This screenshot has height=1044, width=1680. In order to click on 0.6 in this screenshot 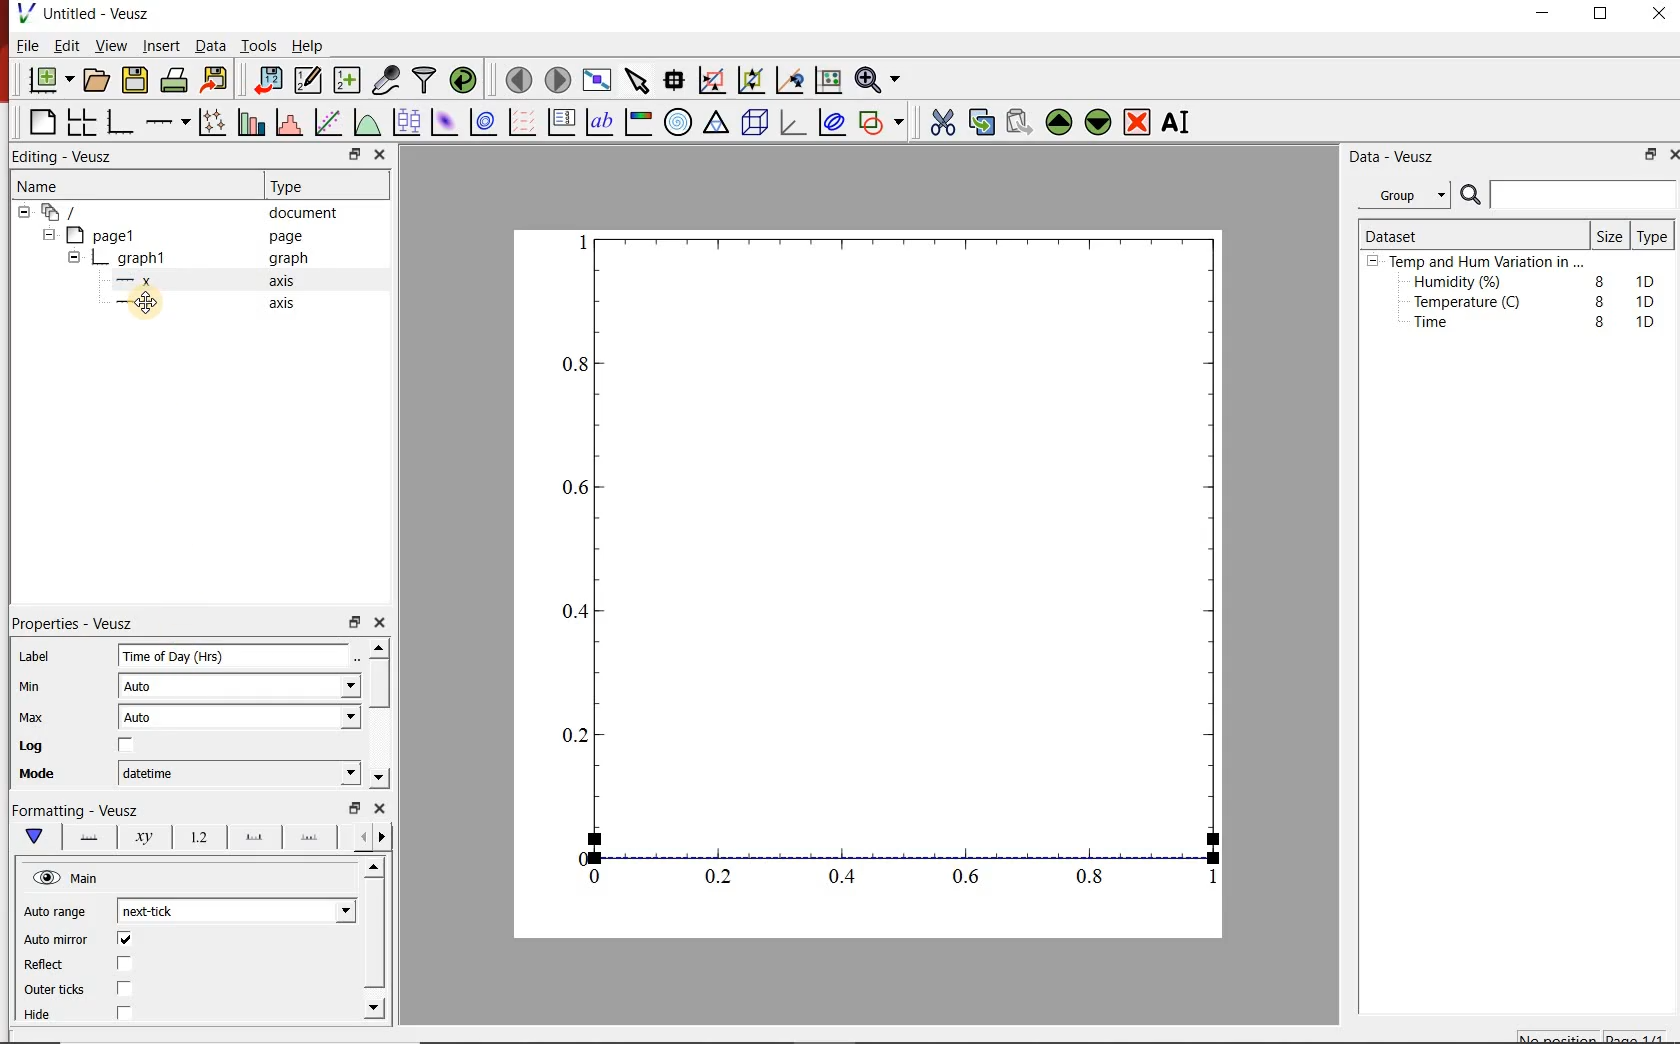, I will do `click(967, 876)`.